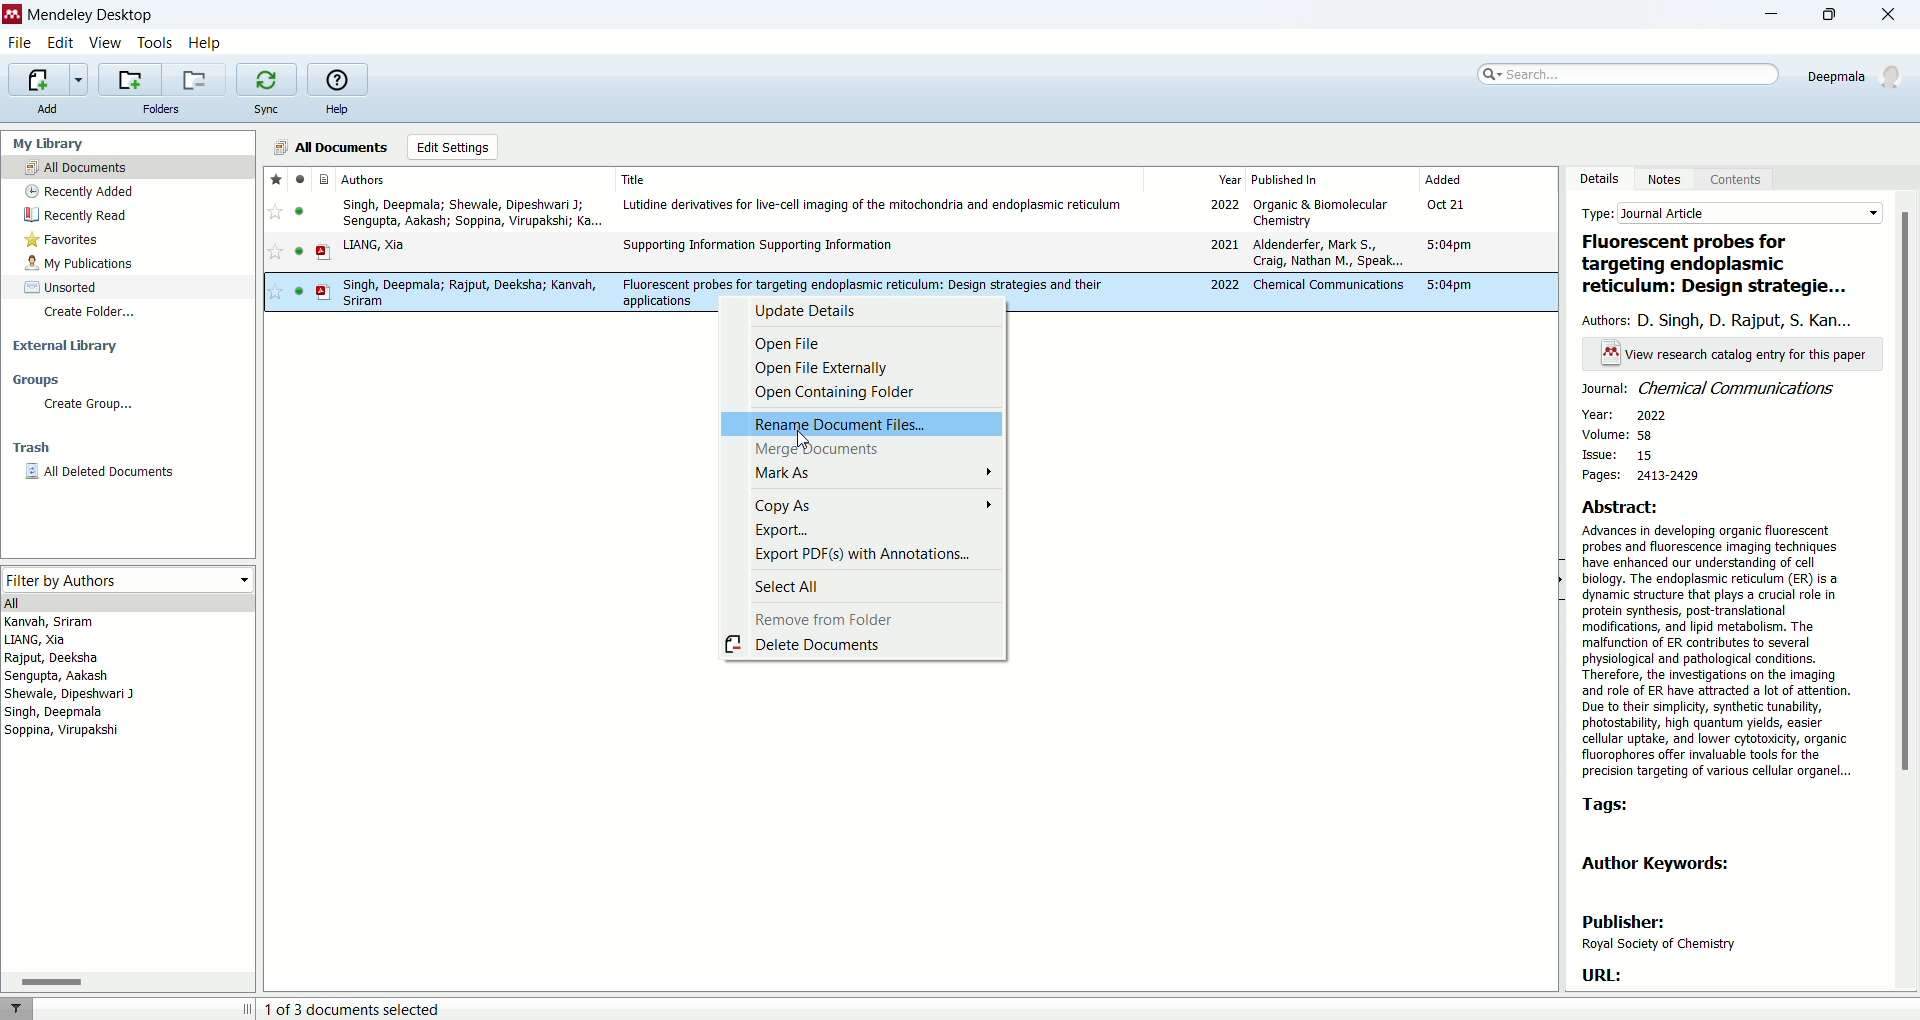  What do you see at coordinates (326, 291) in the screenshot?
I see `document` at bounding box center [326, 291].